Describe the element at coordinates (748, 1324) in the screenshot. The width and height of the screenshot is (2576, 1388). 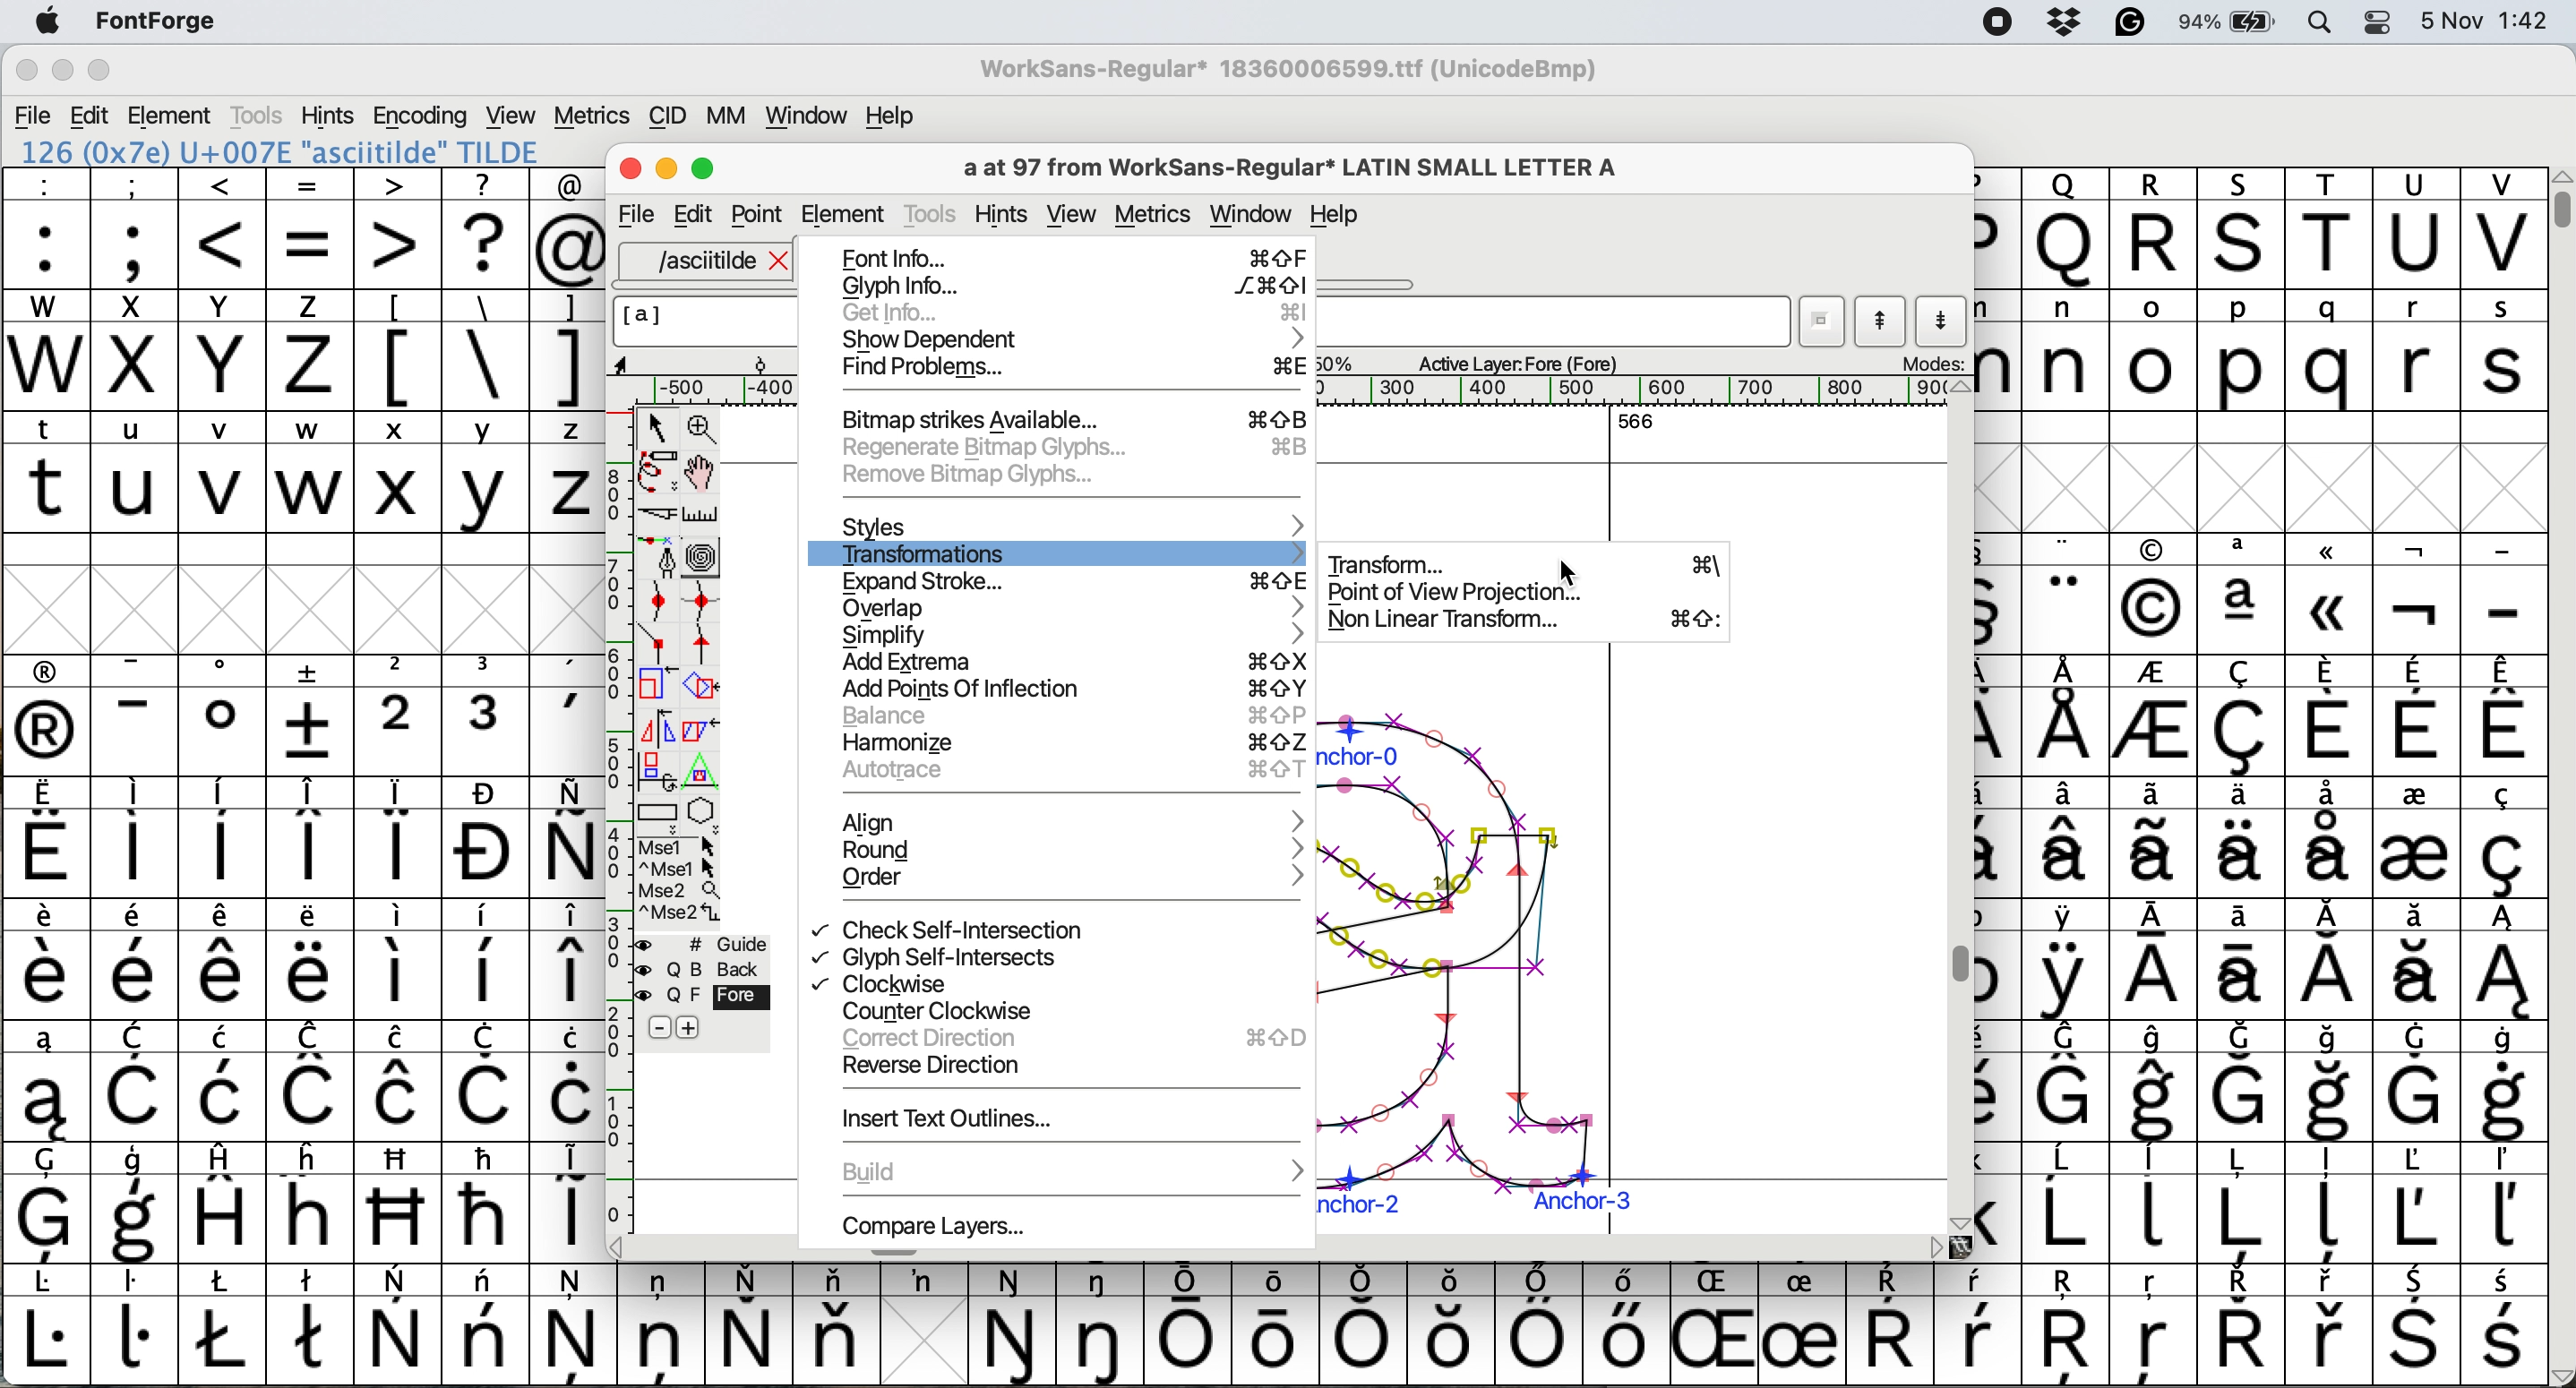
I see `symbol` at that location.